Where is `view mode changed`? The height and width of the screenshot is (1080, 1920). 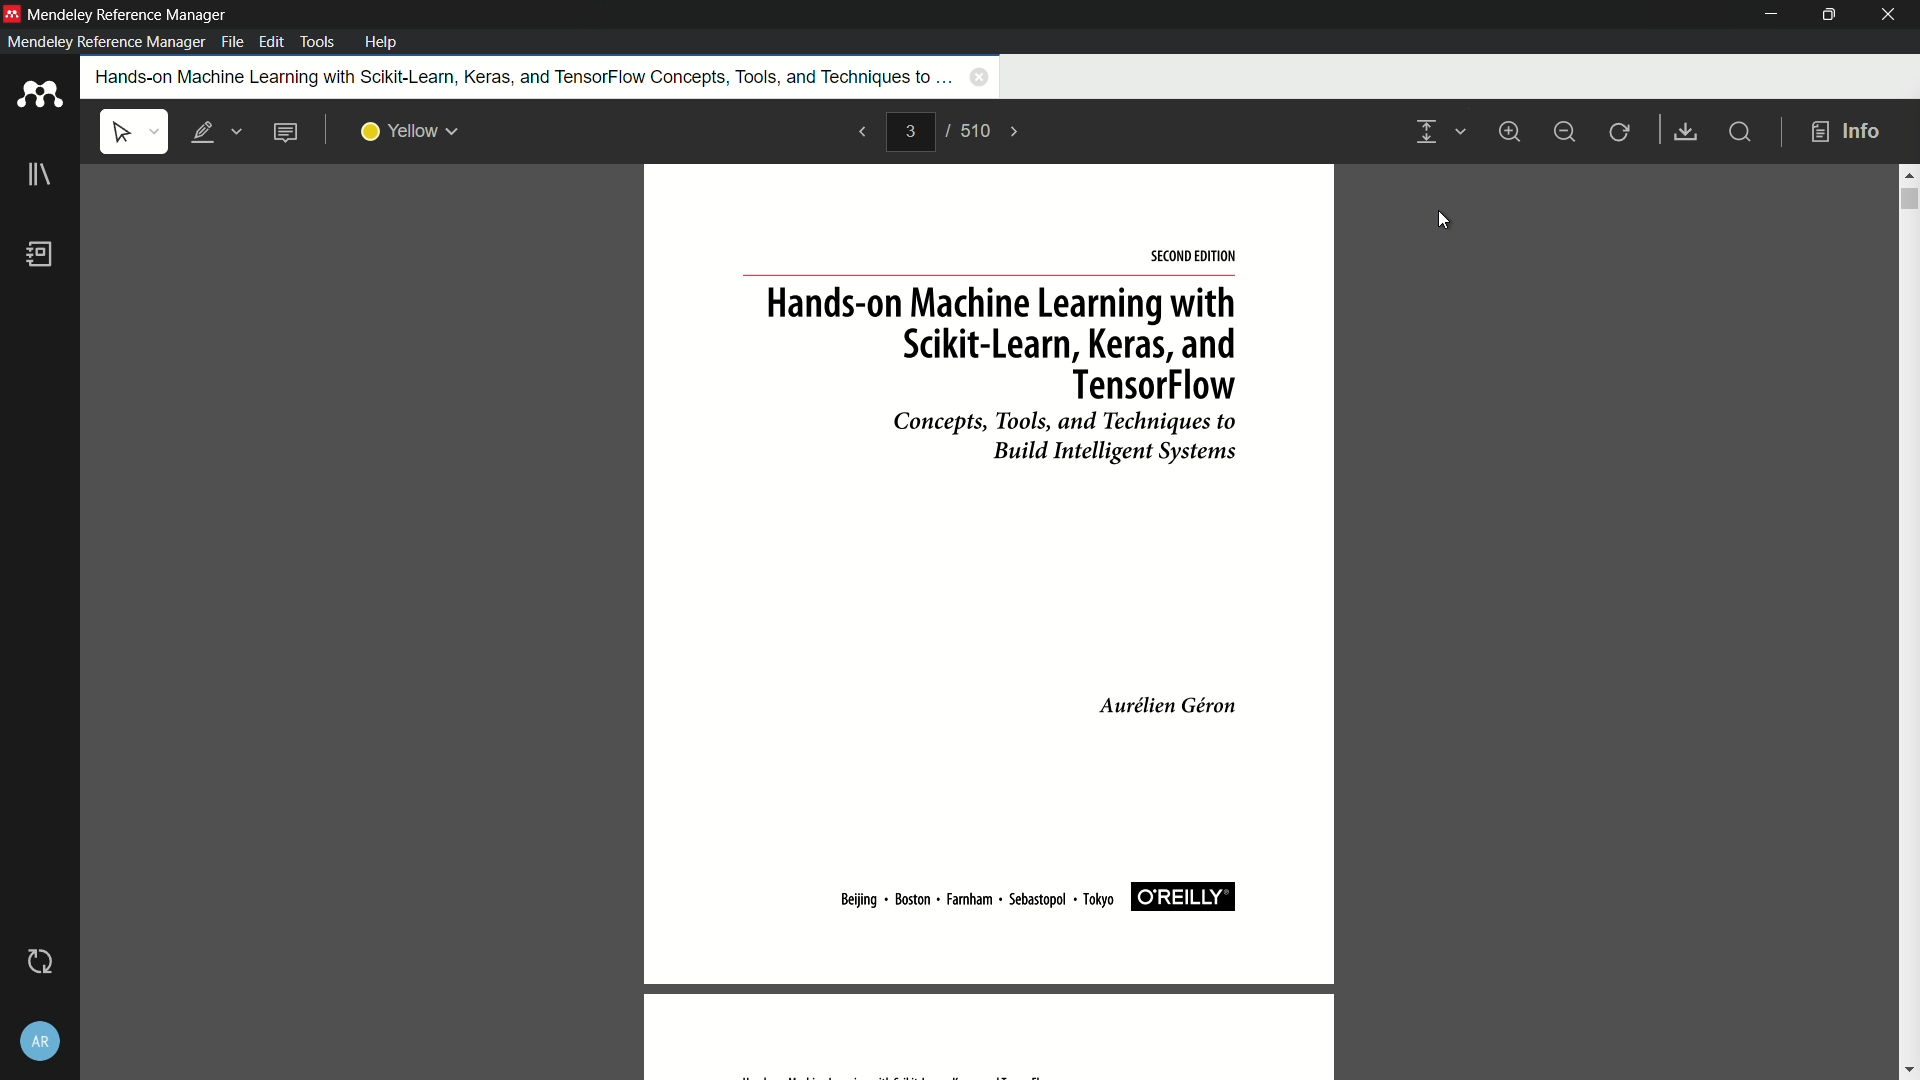 view mode changed is located at coordinates (991, 621).